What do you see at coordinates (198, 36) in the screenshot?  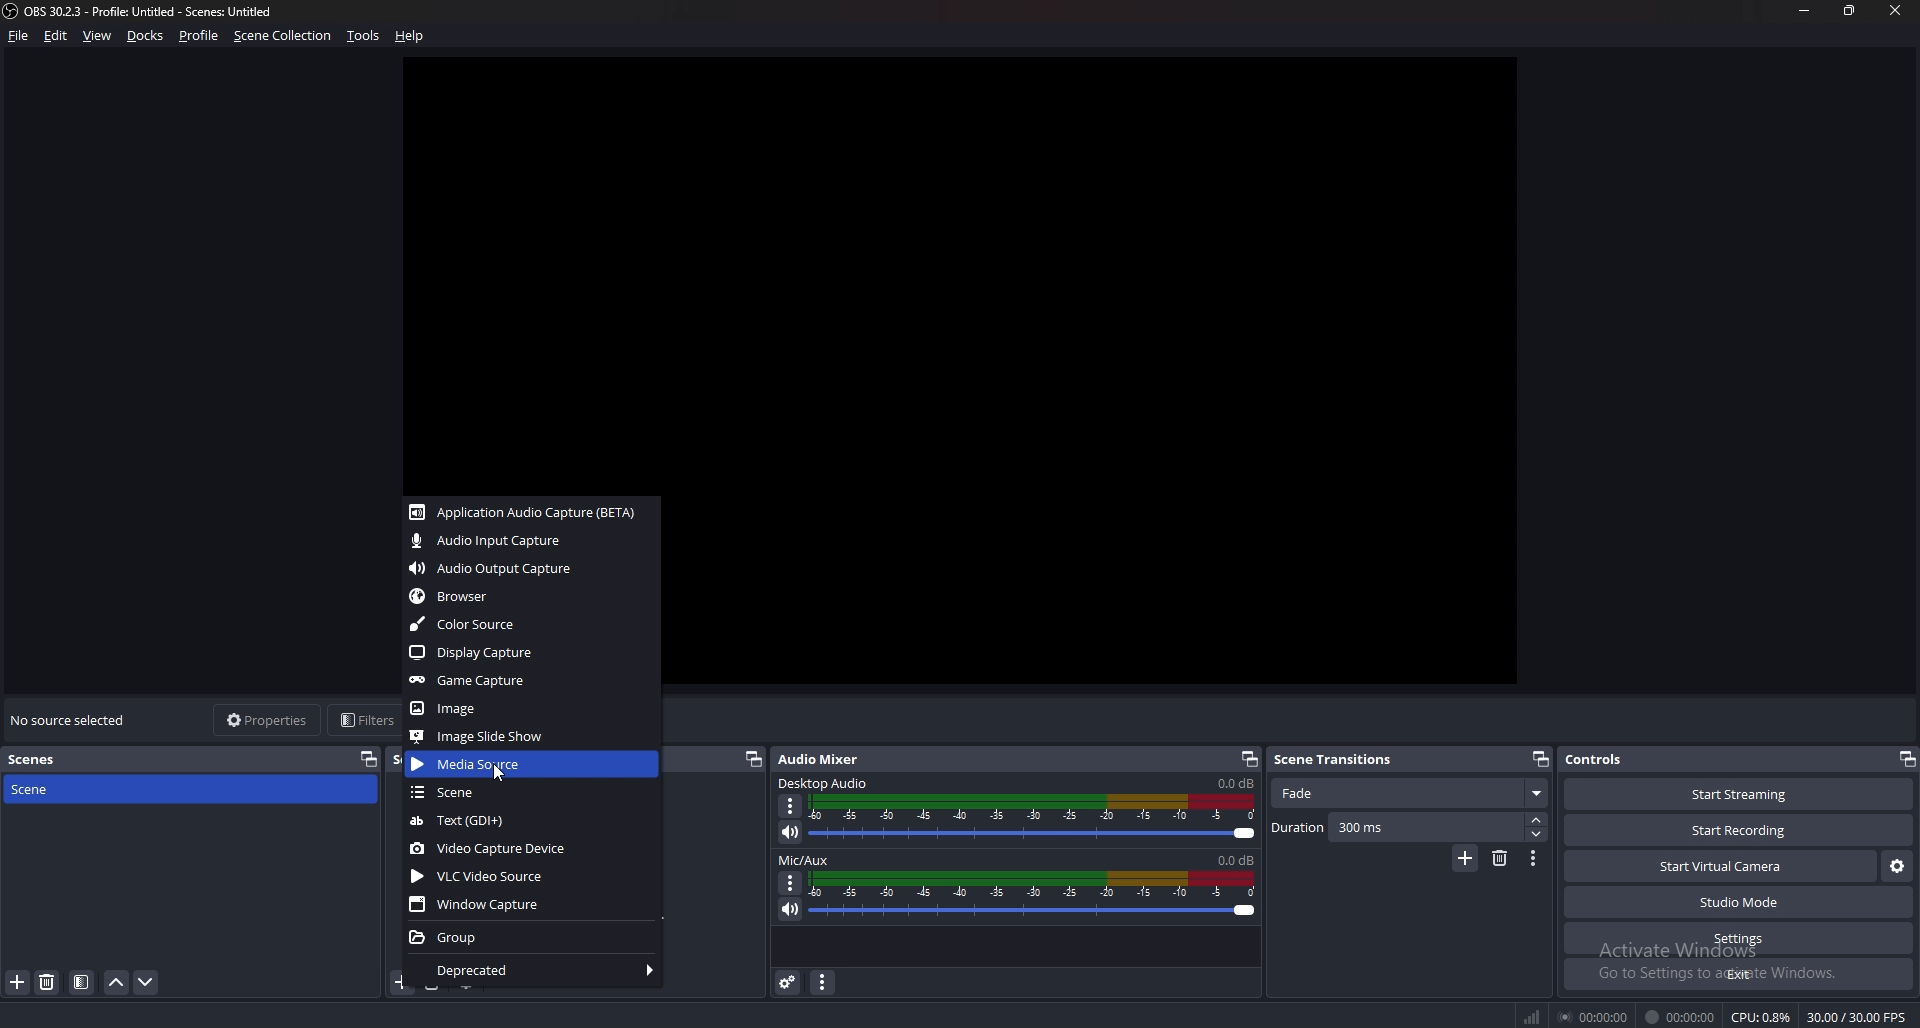 I see `Profile` at bounding box center [198, 36].